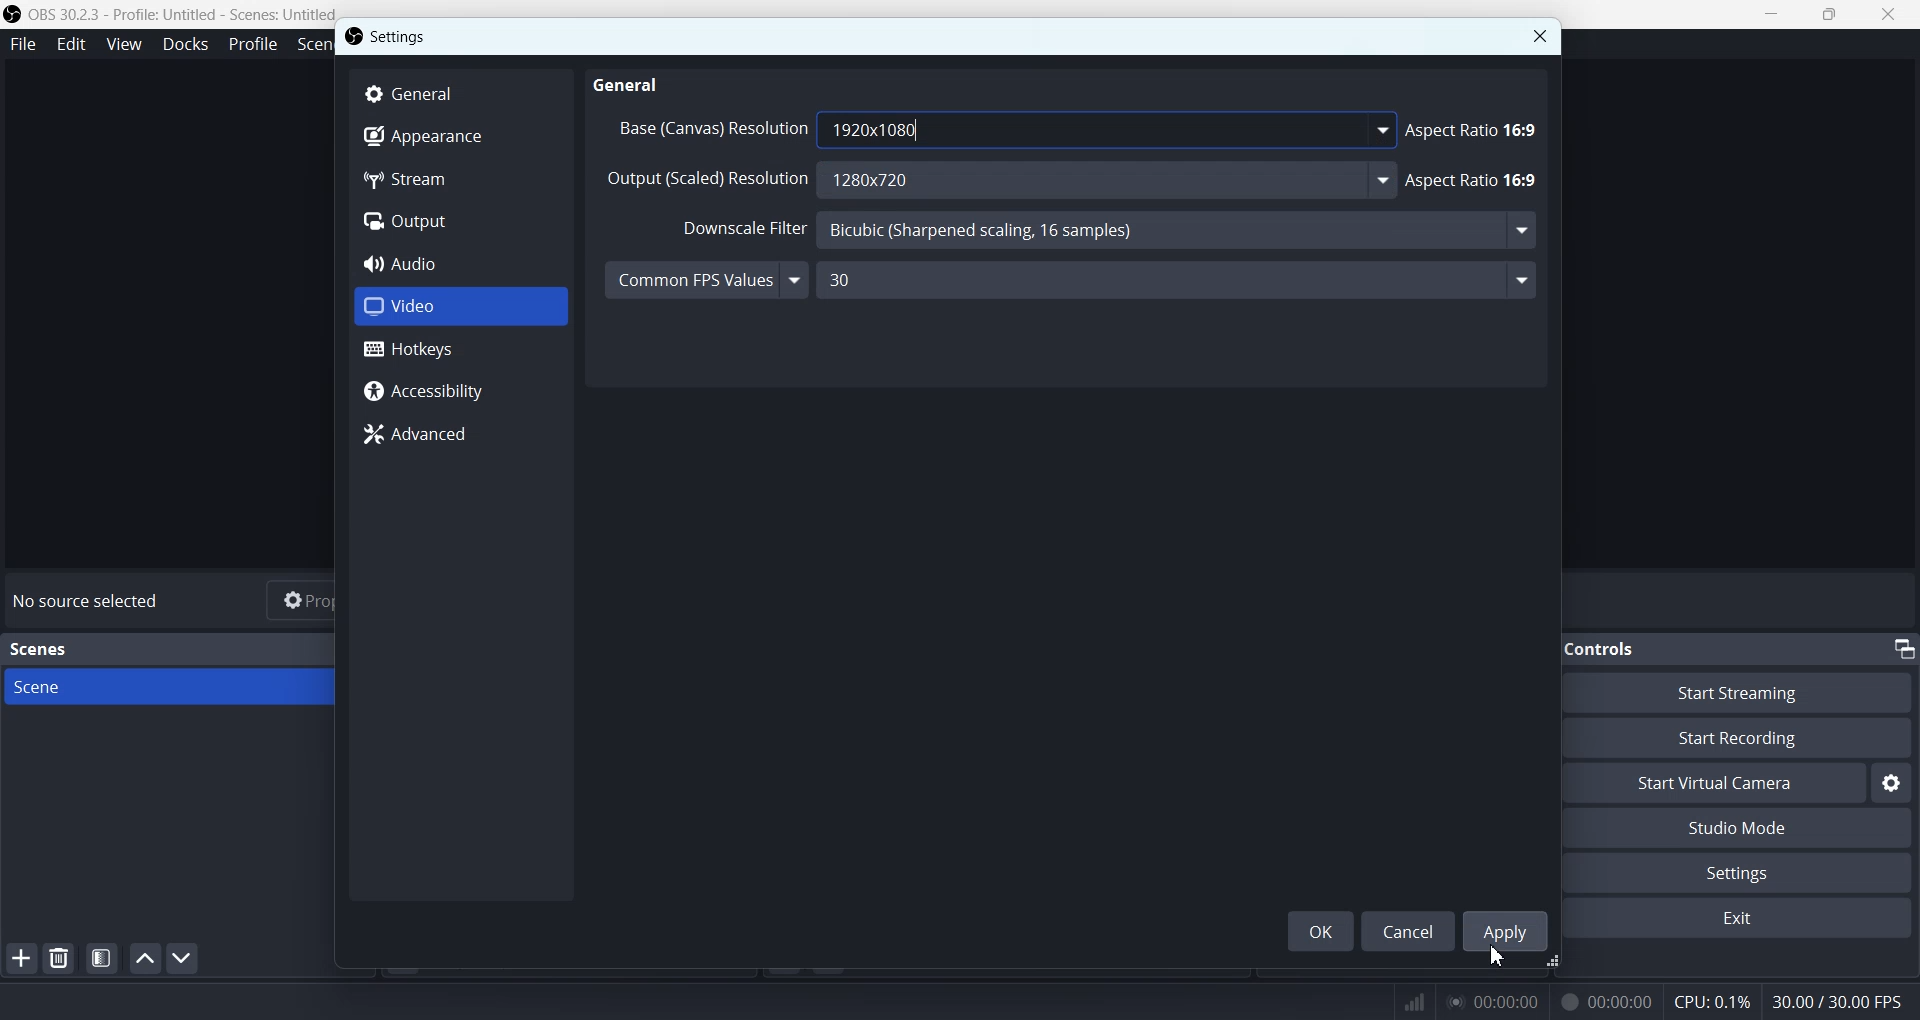 The width and height of the screenshot is (1920, 1020). I want to click on Maximize, so click(1830, 13).